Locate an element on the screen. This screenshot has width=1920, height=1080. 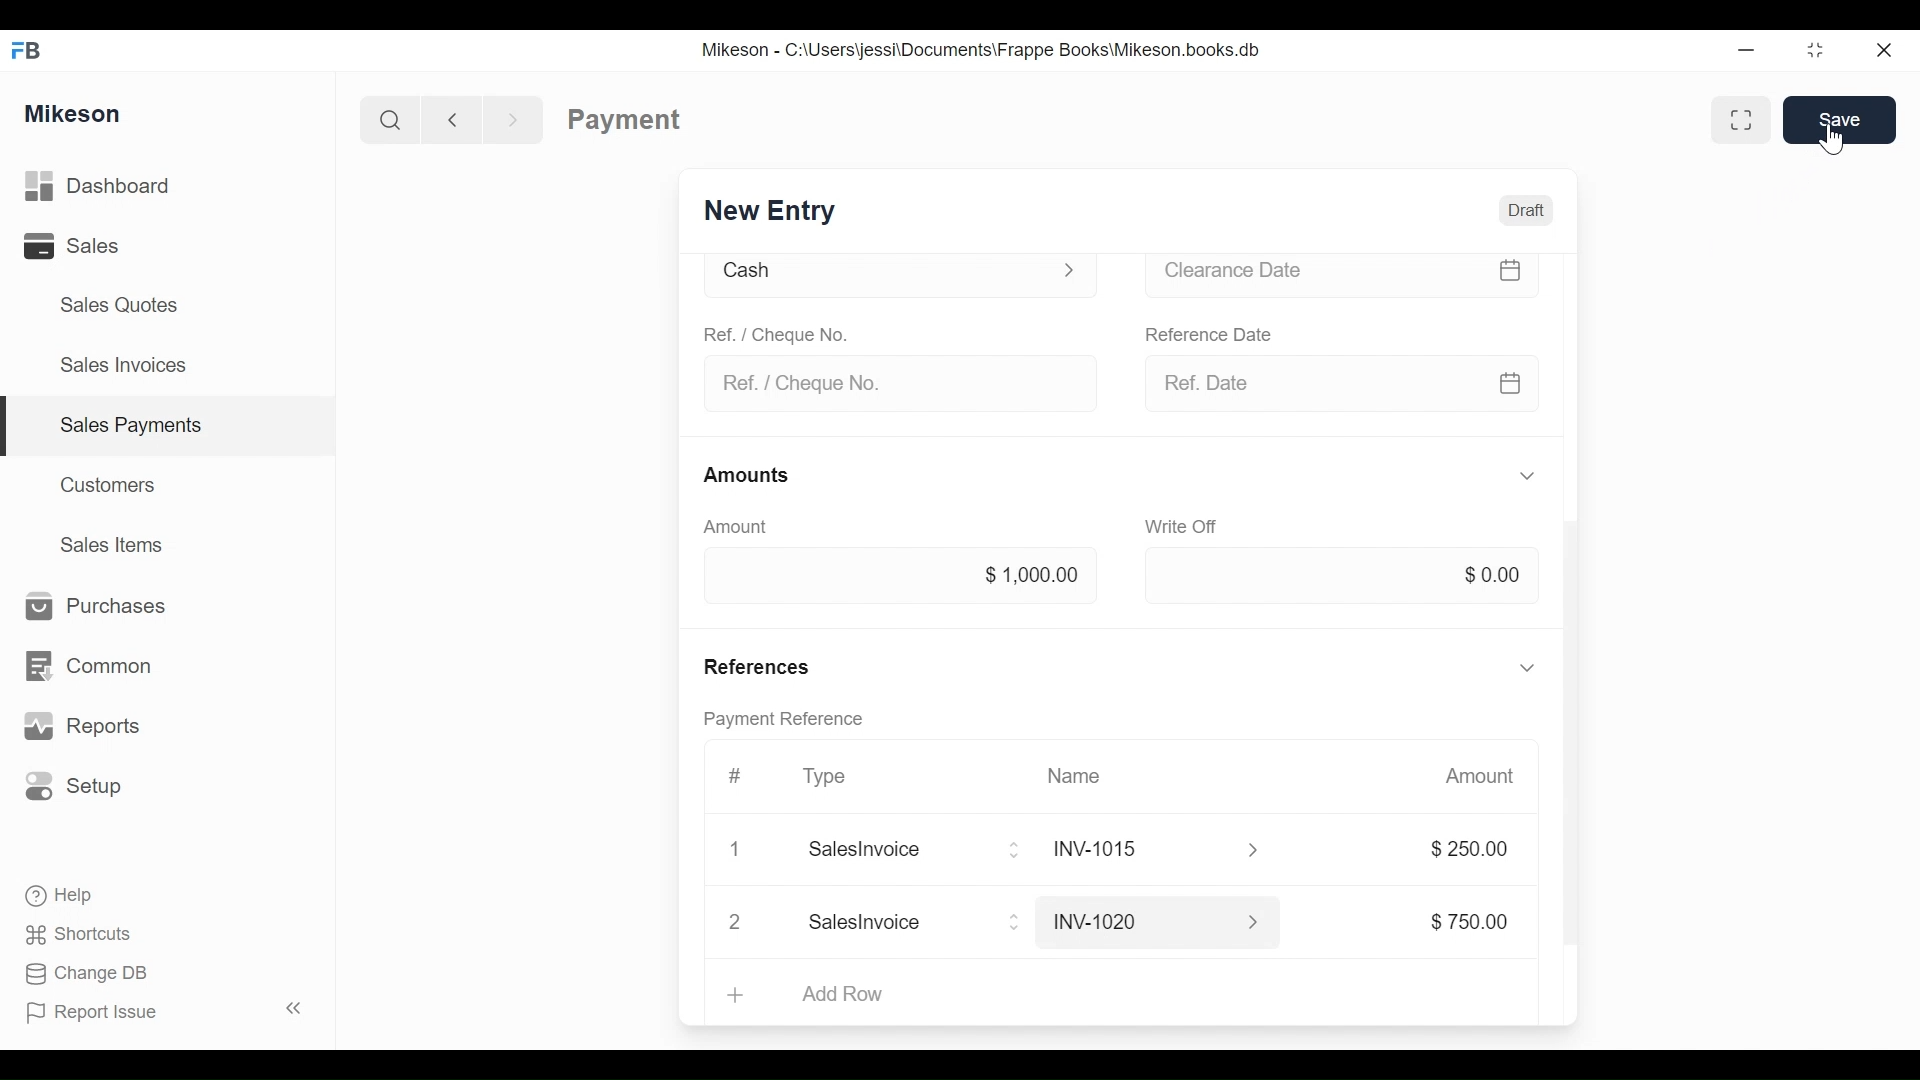
Payment reference is located at coordinates (789, 721).